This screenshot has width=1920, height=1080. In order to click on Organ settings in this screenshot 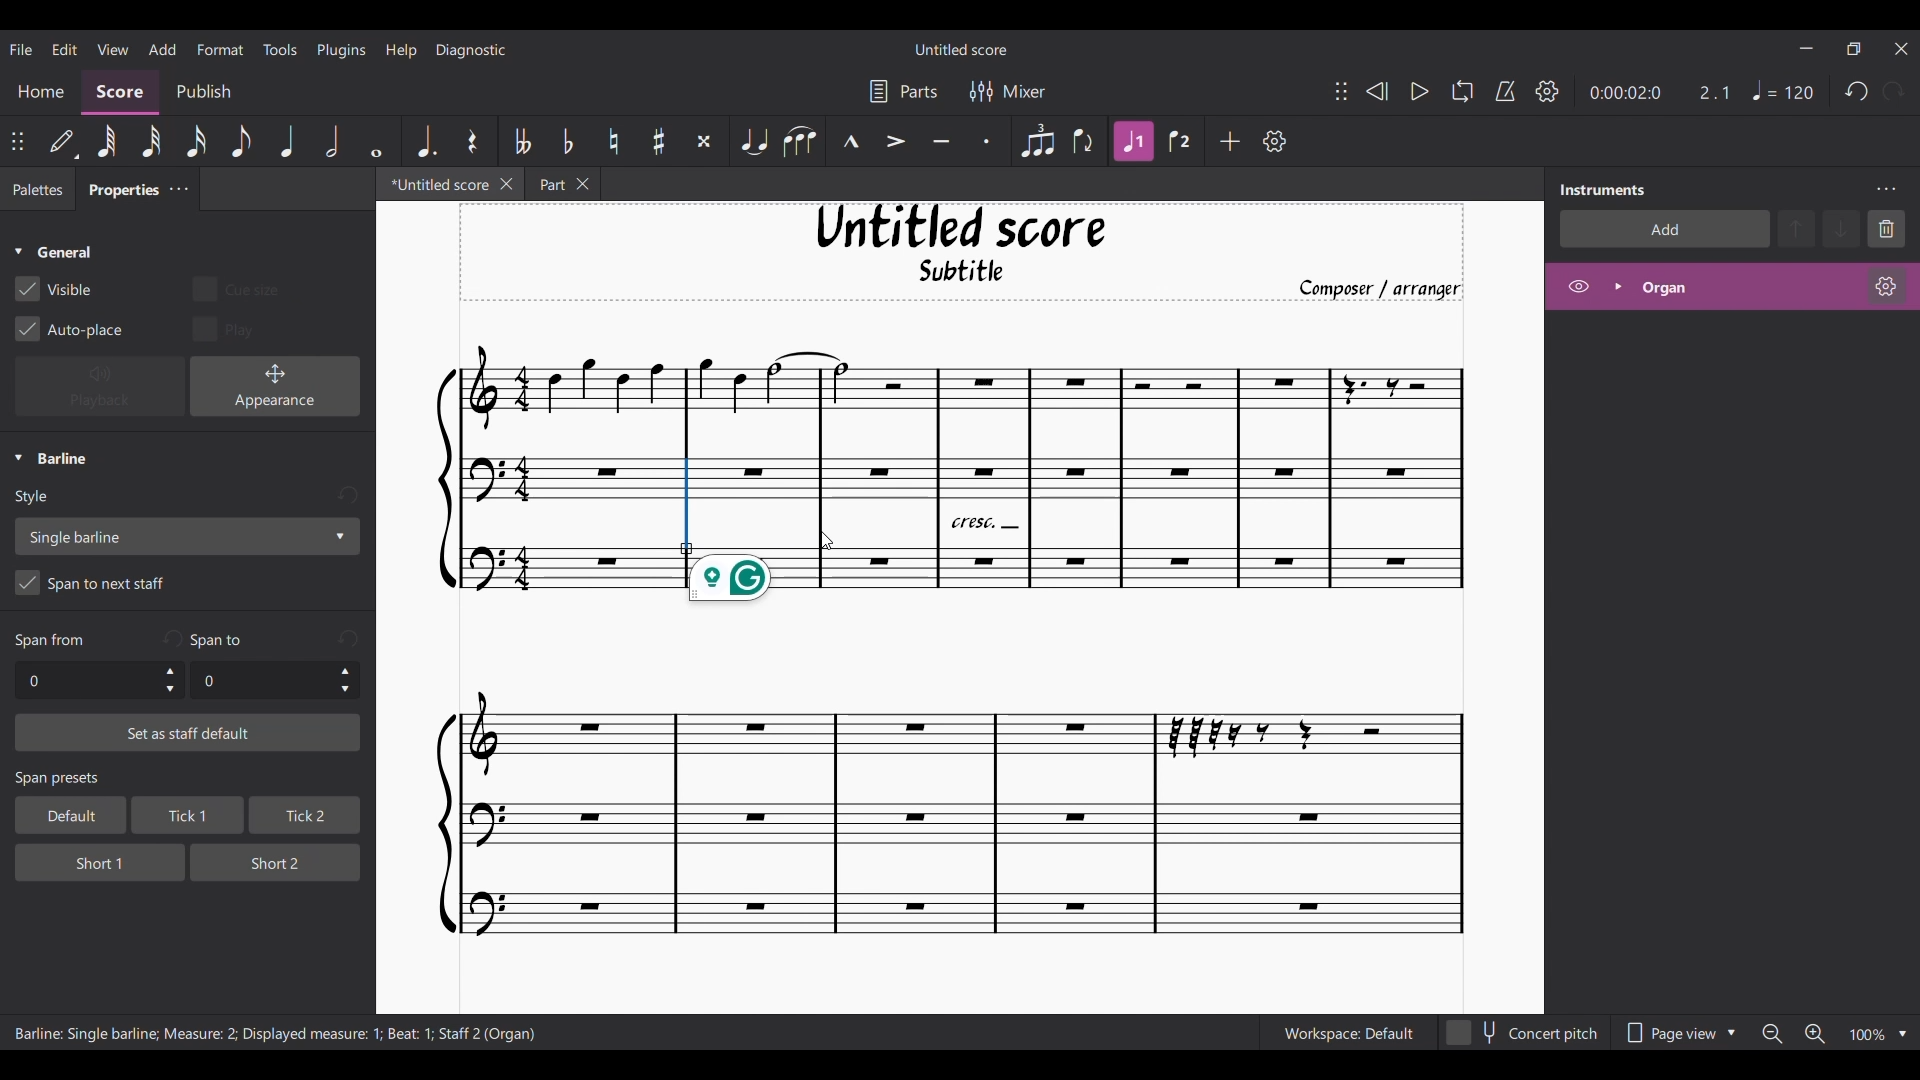, I will do `click(1886, 286)`.